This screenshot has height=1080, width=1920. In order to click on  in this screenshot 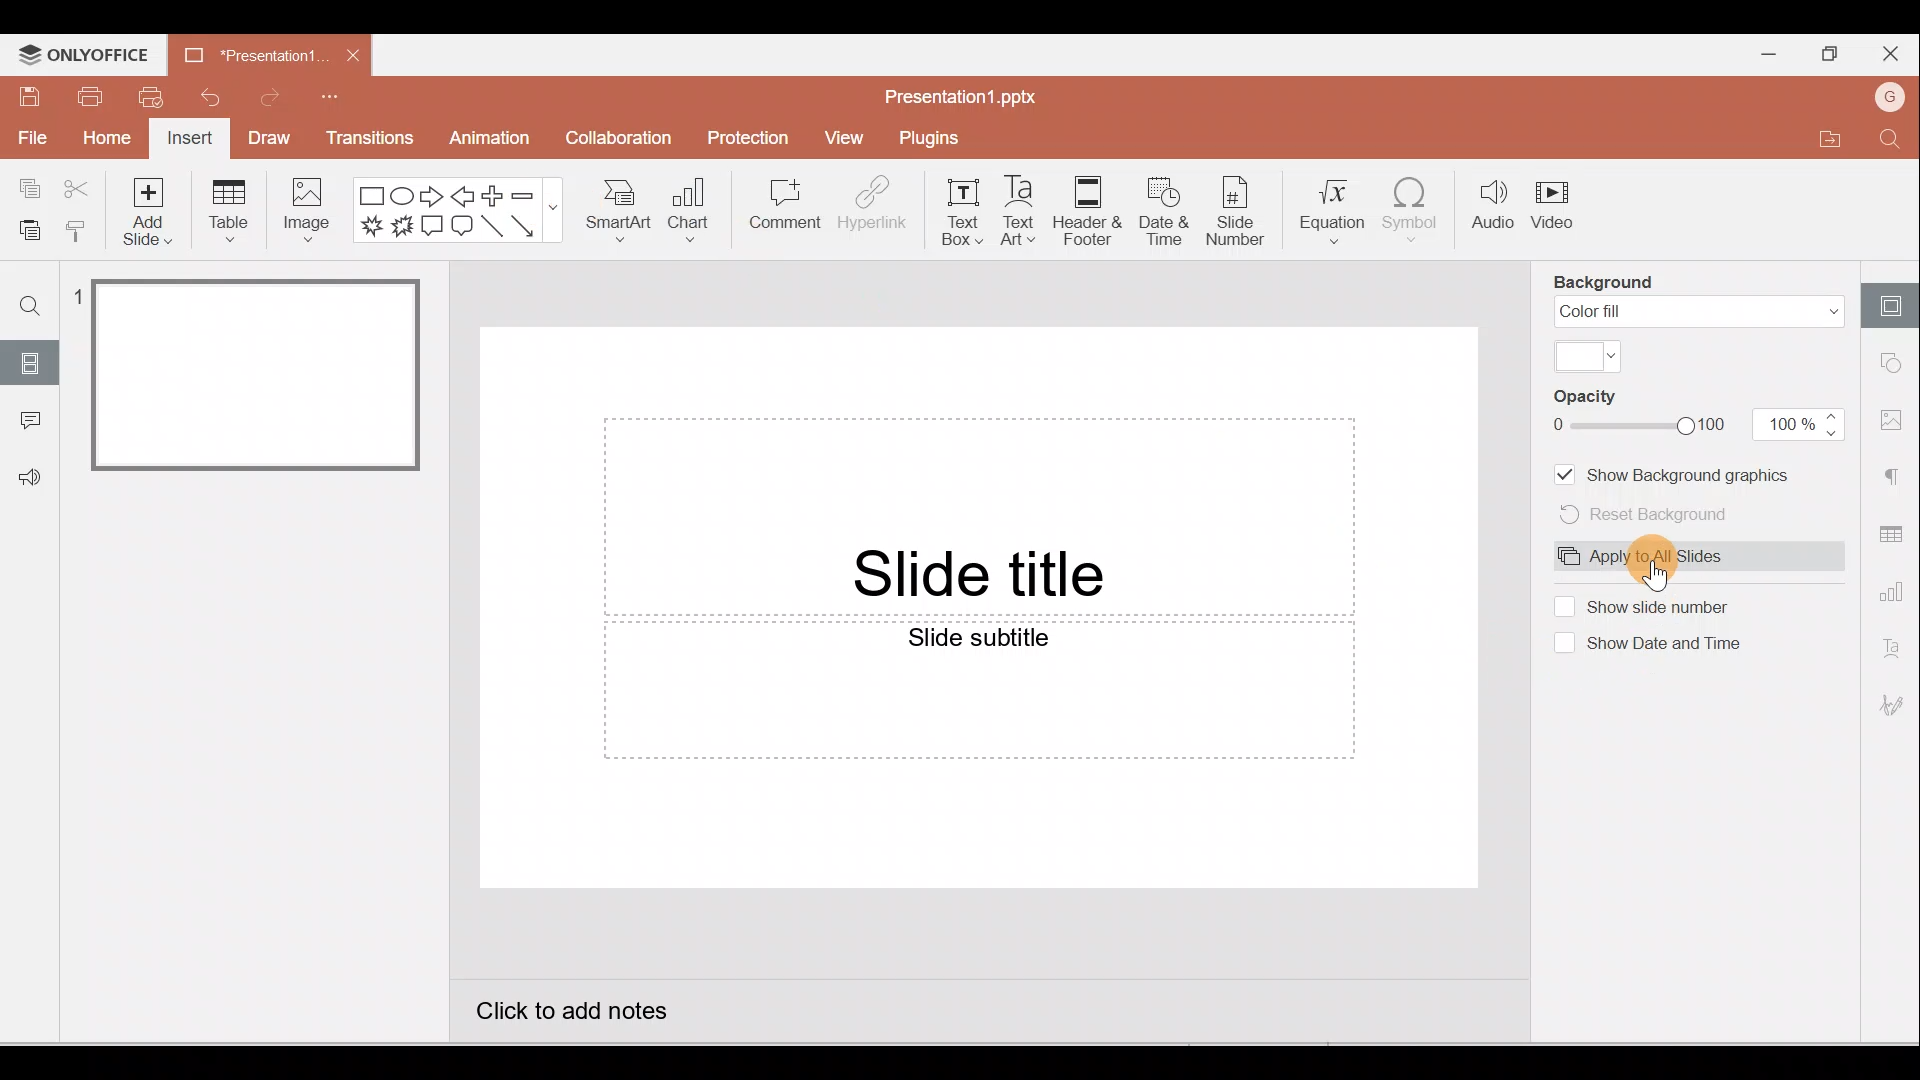, I will do `click(75, 293)`.